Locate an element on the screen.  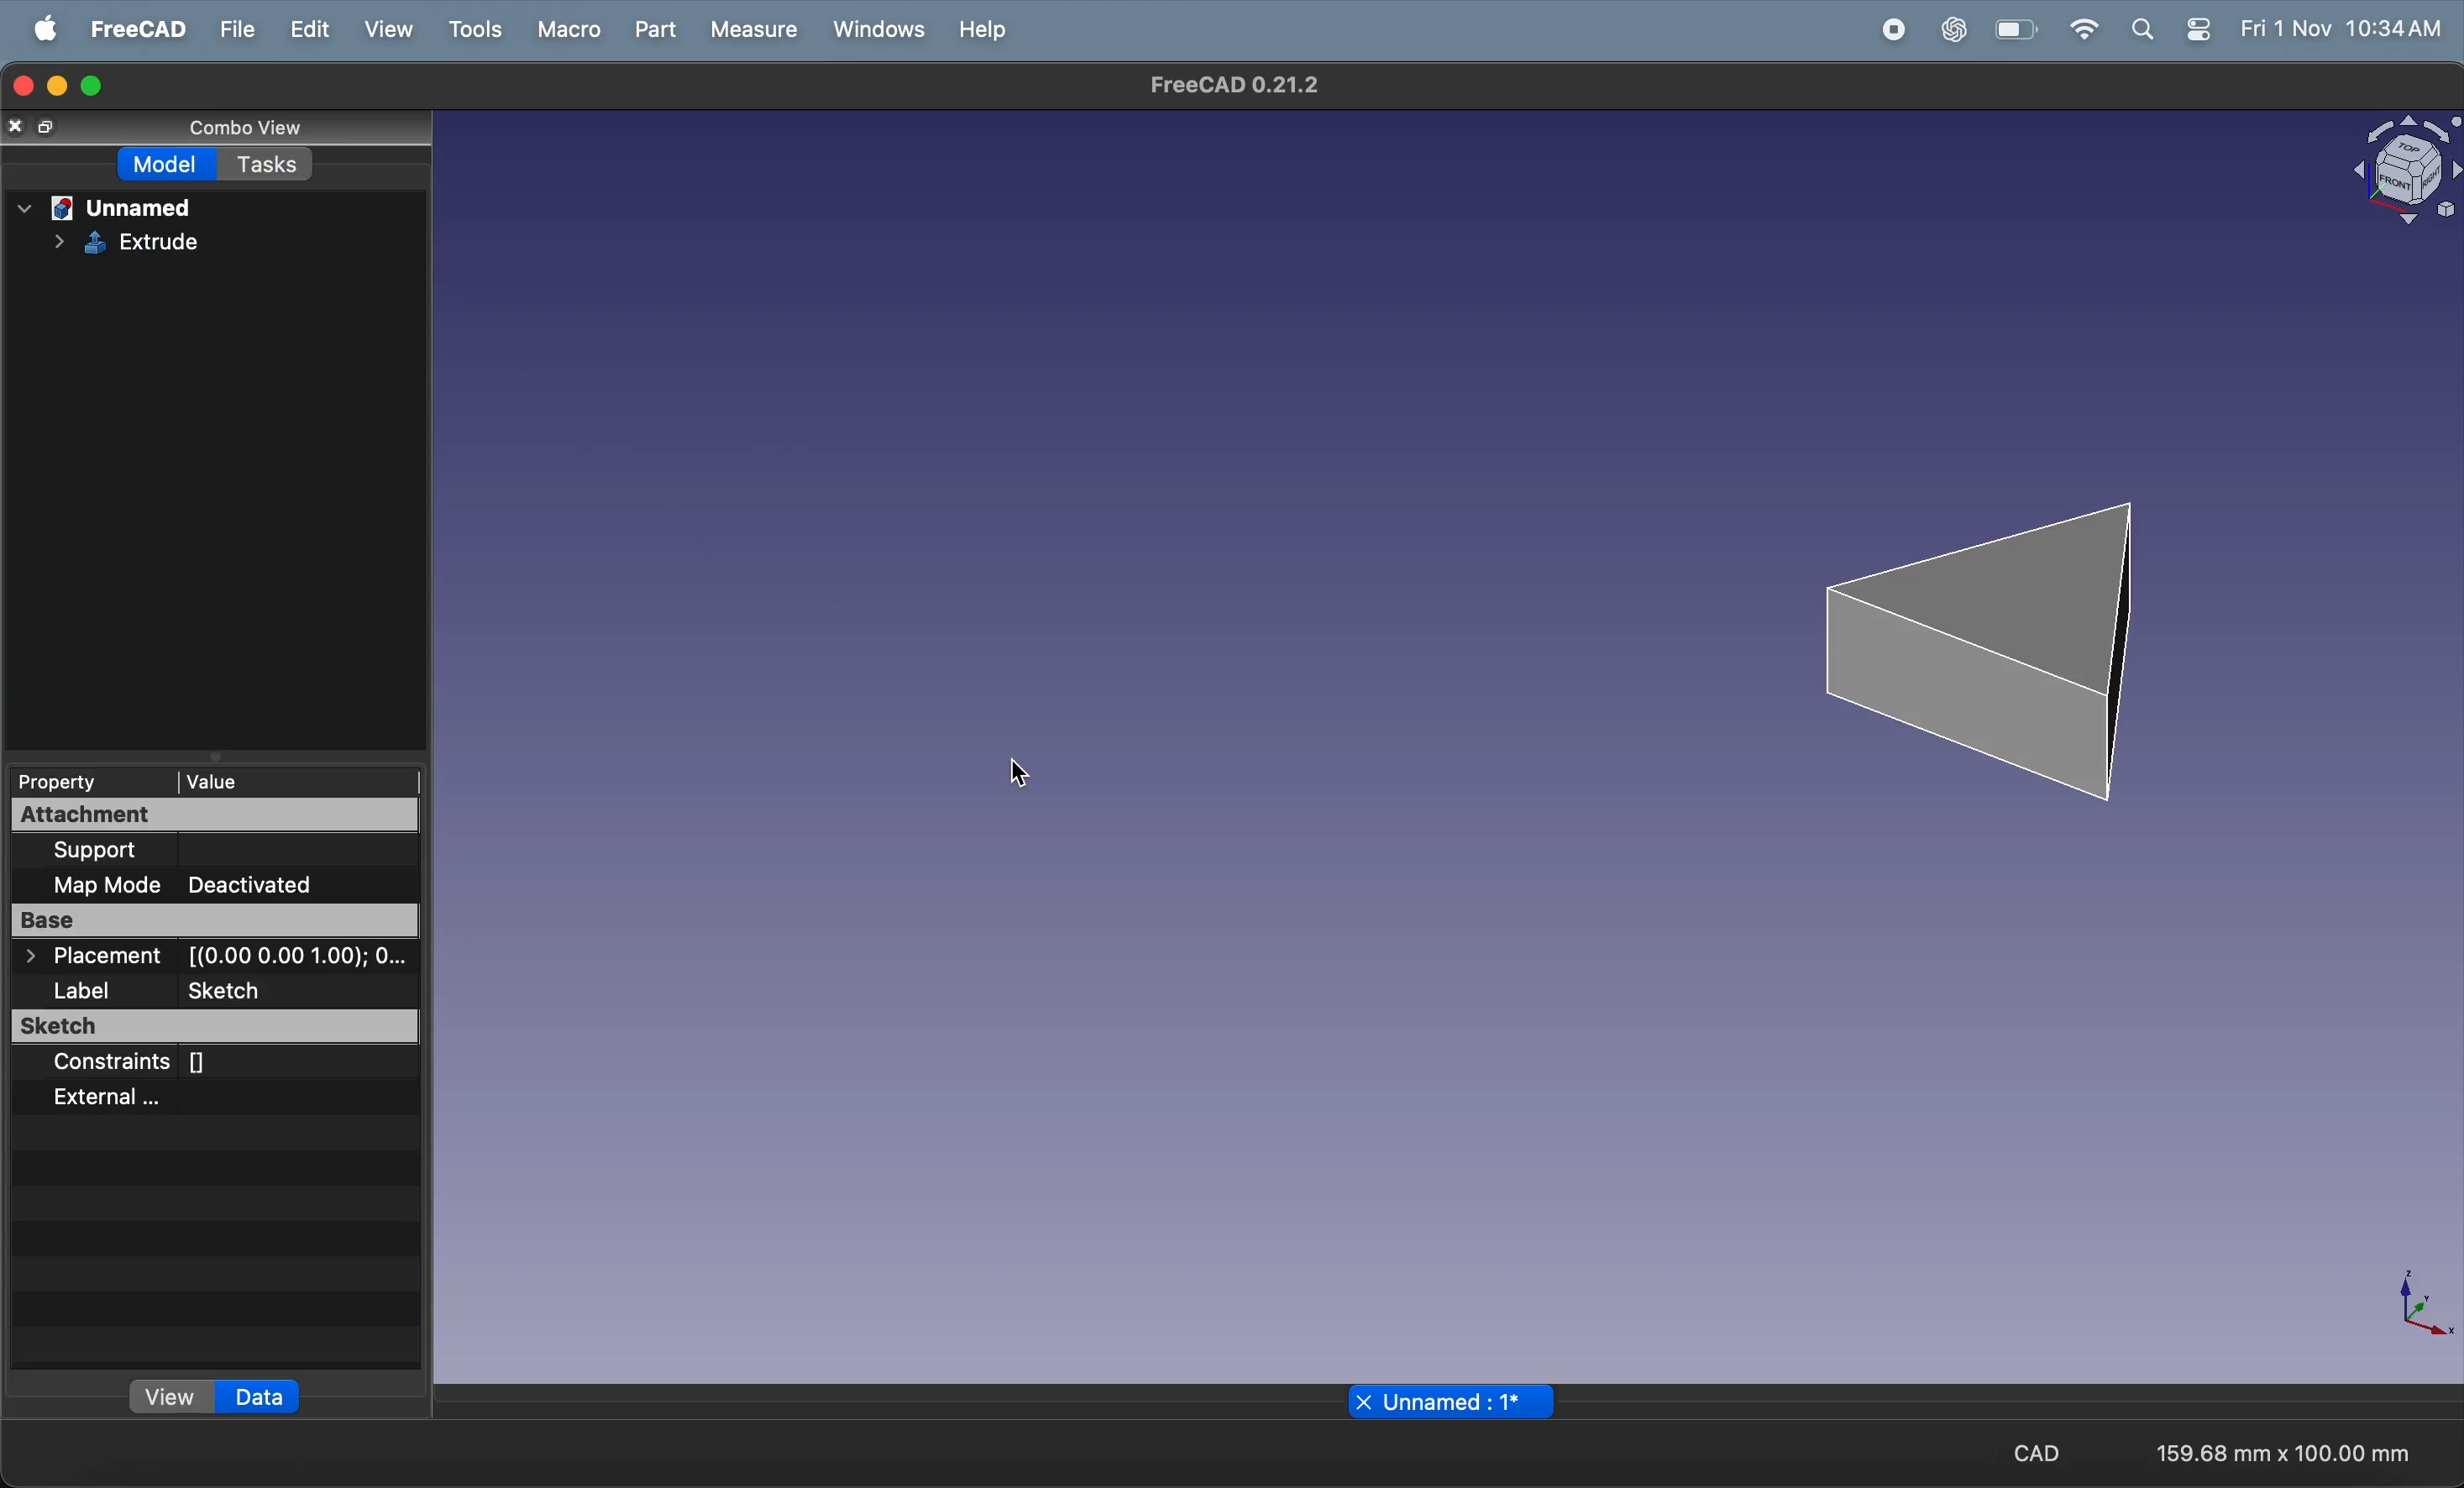
label sketch is located at coordinates (218, 993).